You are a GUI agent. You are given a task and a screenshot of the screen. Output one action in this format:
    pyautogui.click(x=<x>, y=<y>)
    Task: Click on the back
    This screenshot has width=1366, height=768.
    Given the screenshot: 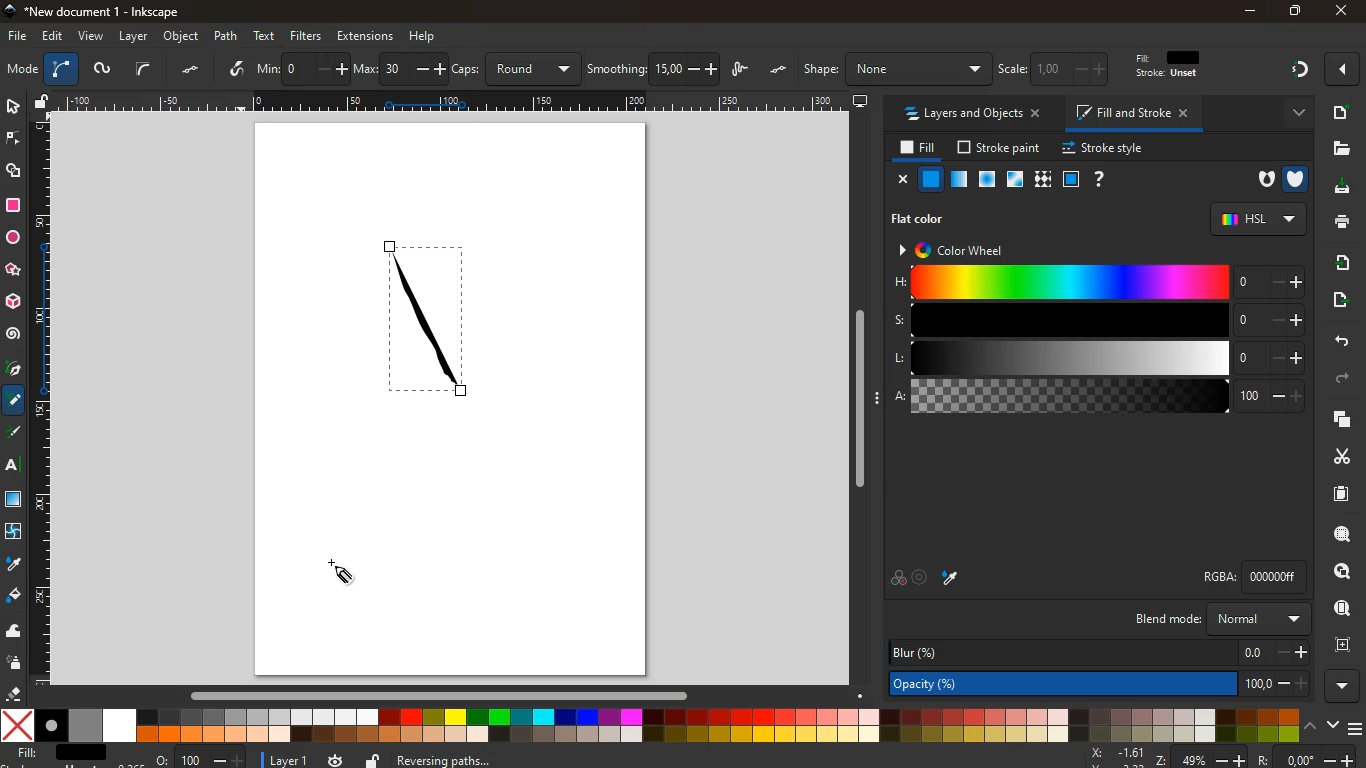 What is the action you would take?
    pyautogui.click(x=1339, y=342)
    